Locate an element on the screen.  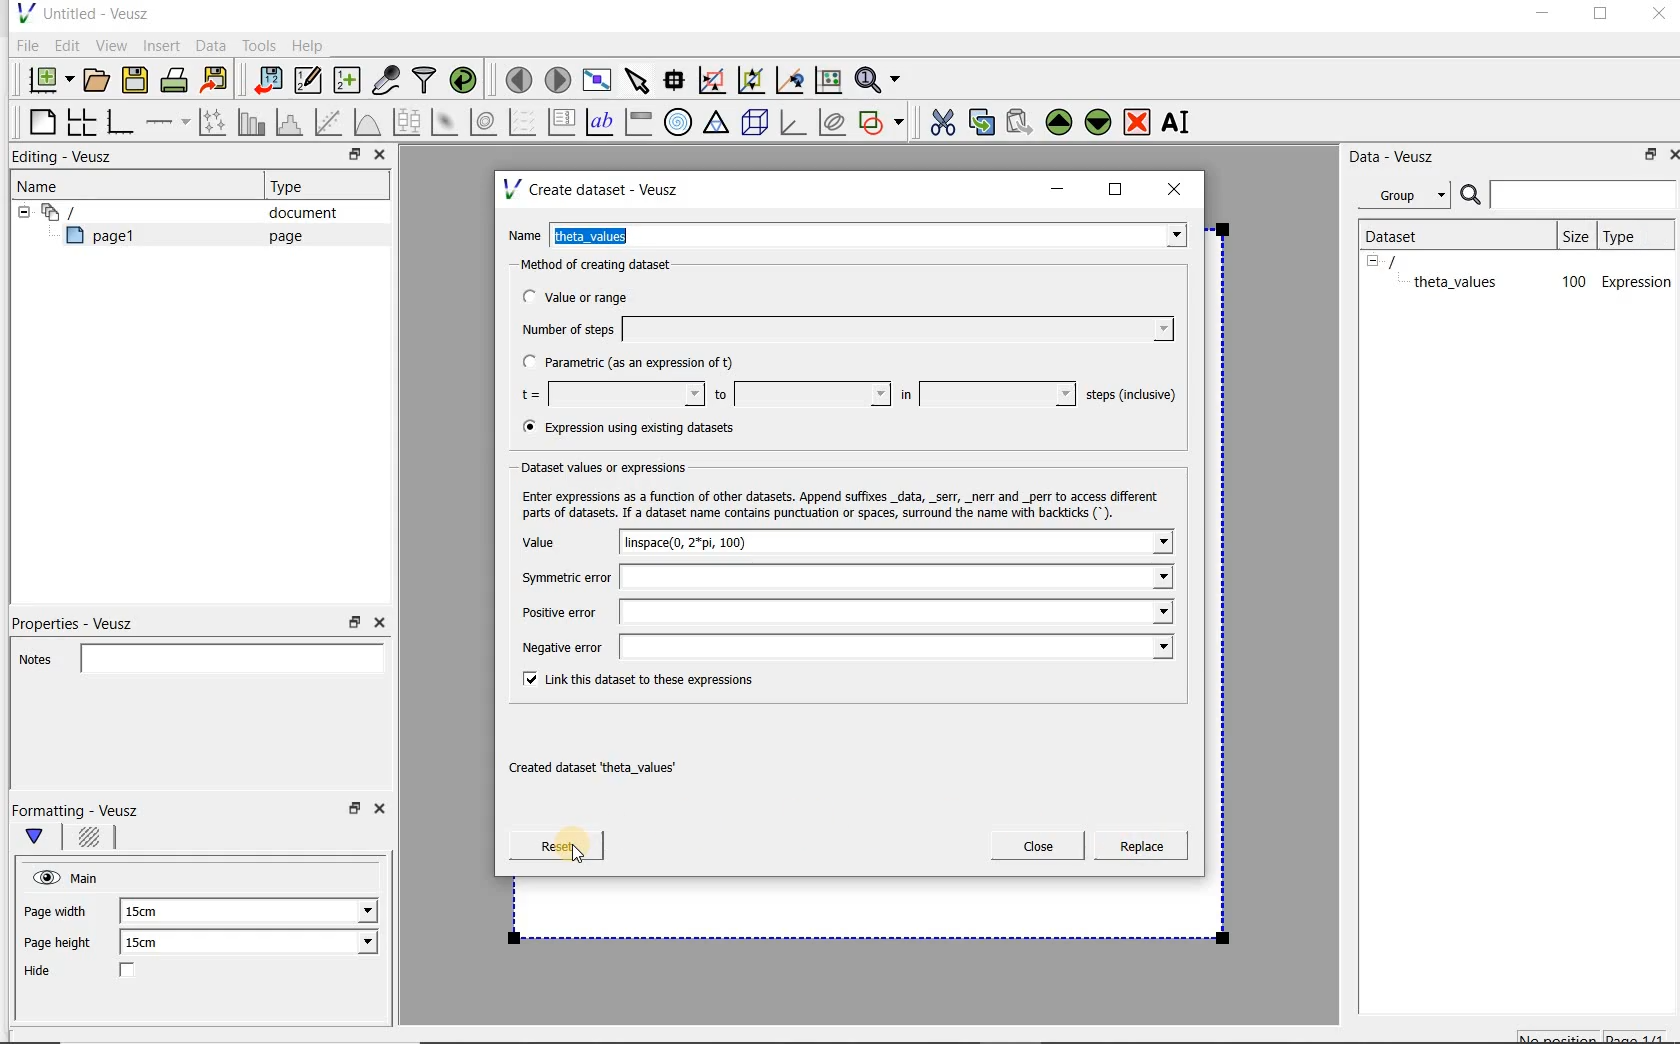
click to zoom out of graph axes is located at coordinates (752, 81).